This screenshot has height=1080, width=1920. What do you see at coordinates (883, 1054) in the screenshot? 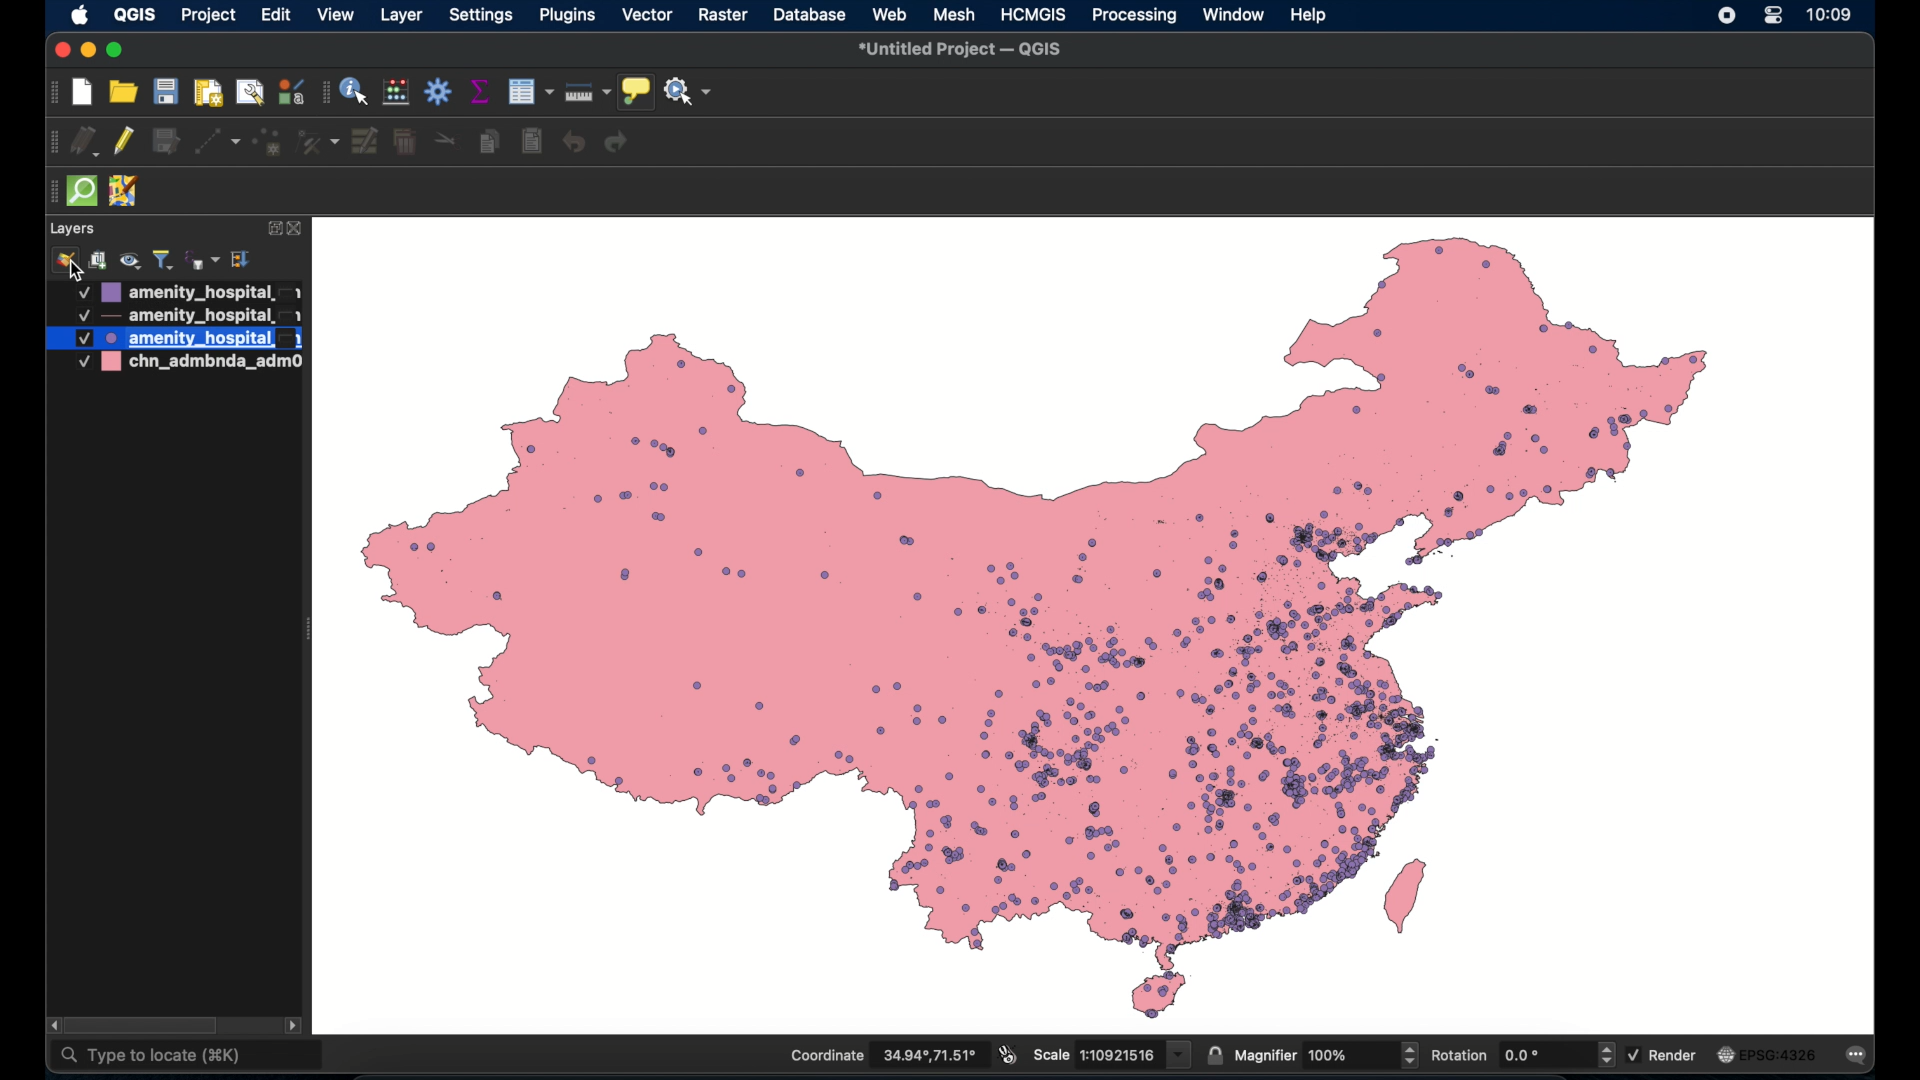
I see `coordinate` at bounding box center [883, 1054].